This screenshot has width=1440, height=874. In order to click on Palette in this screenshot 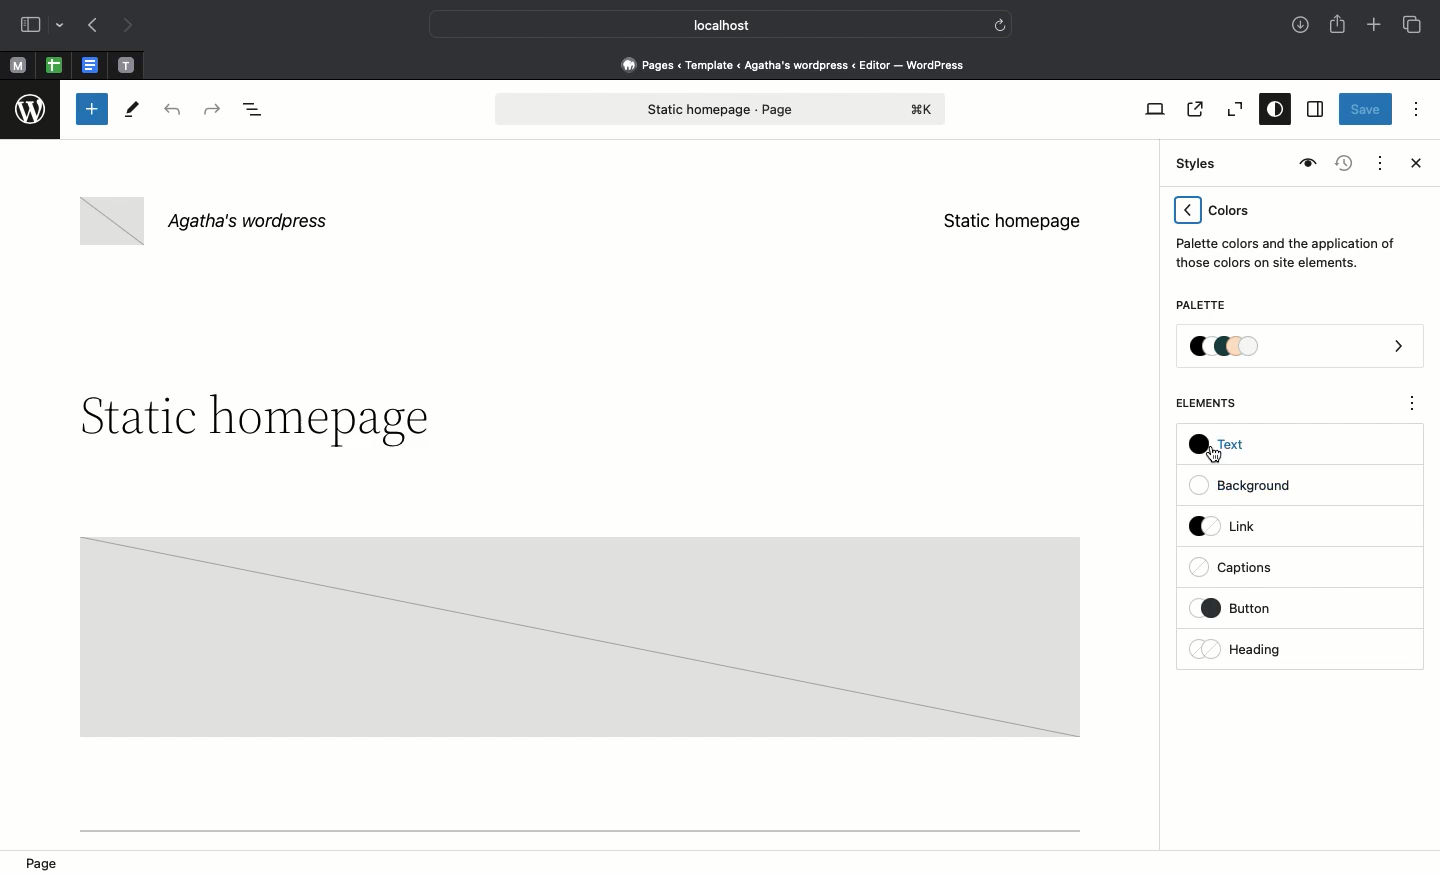, I will do `click(1200, 307)`.